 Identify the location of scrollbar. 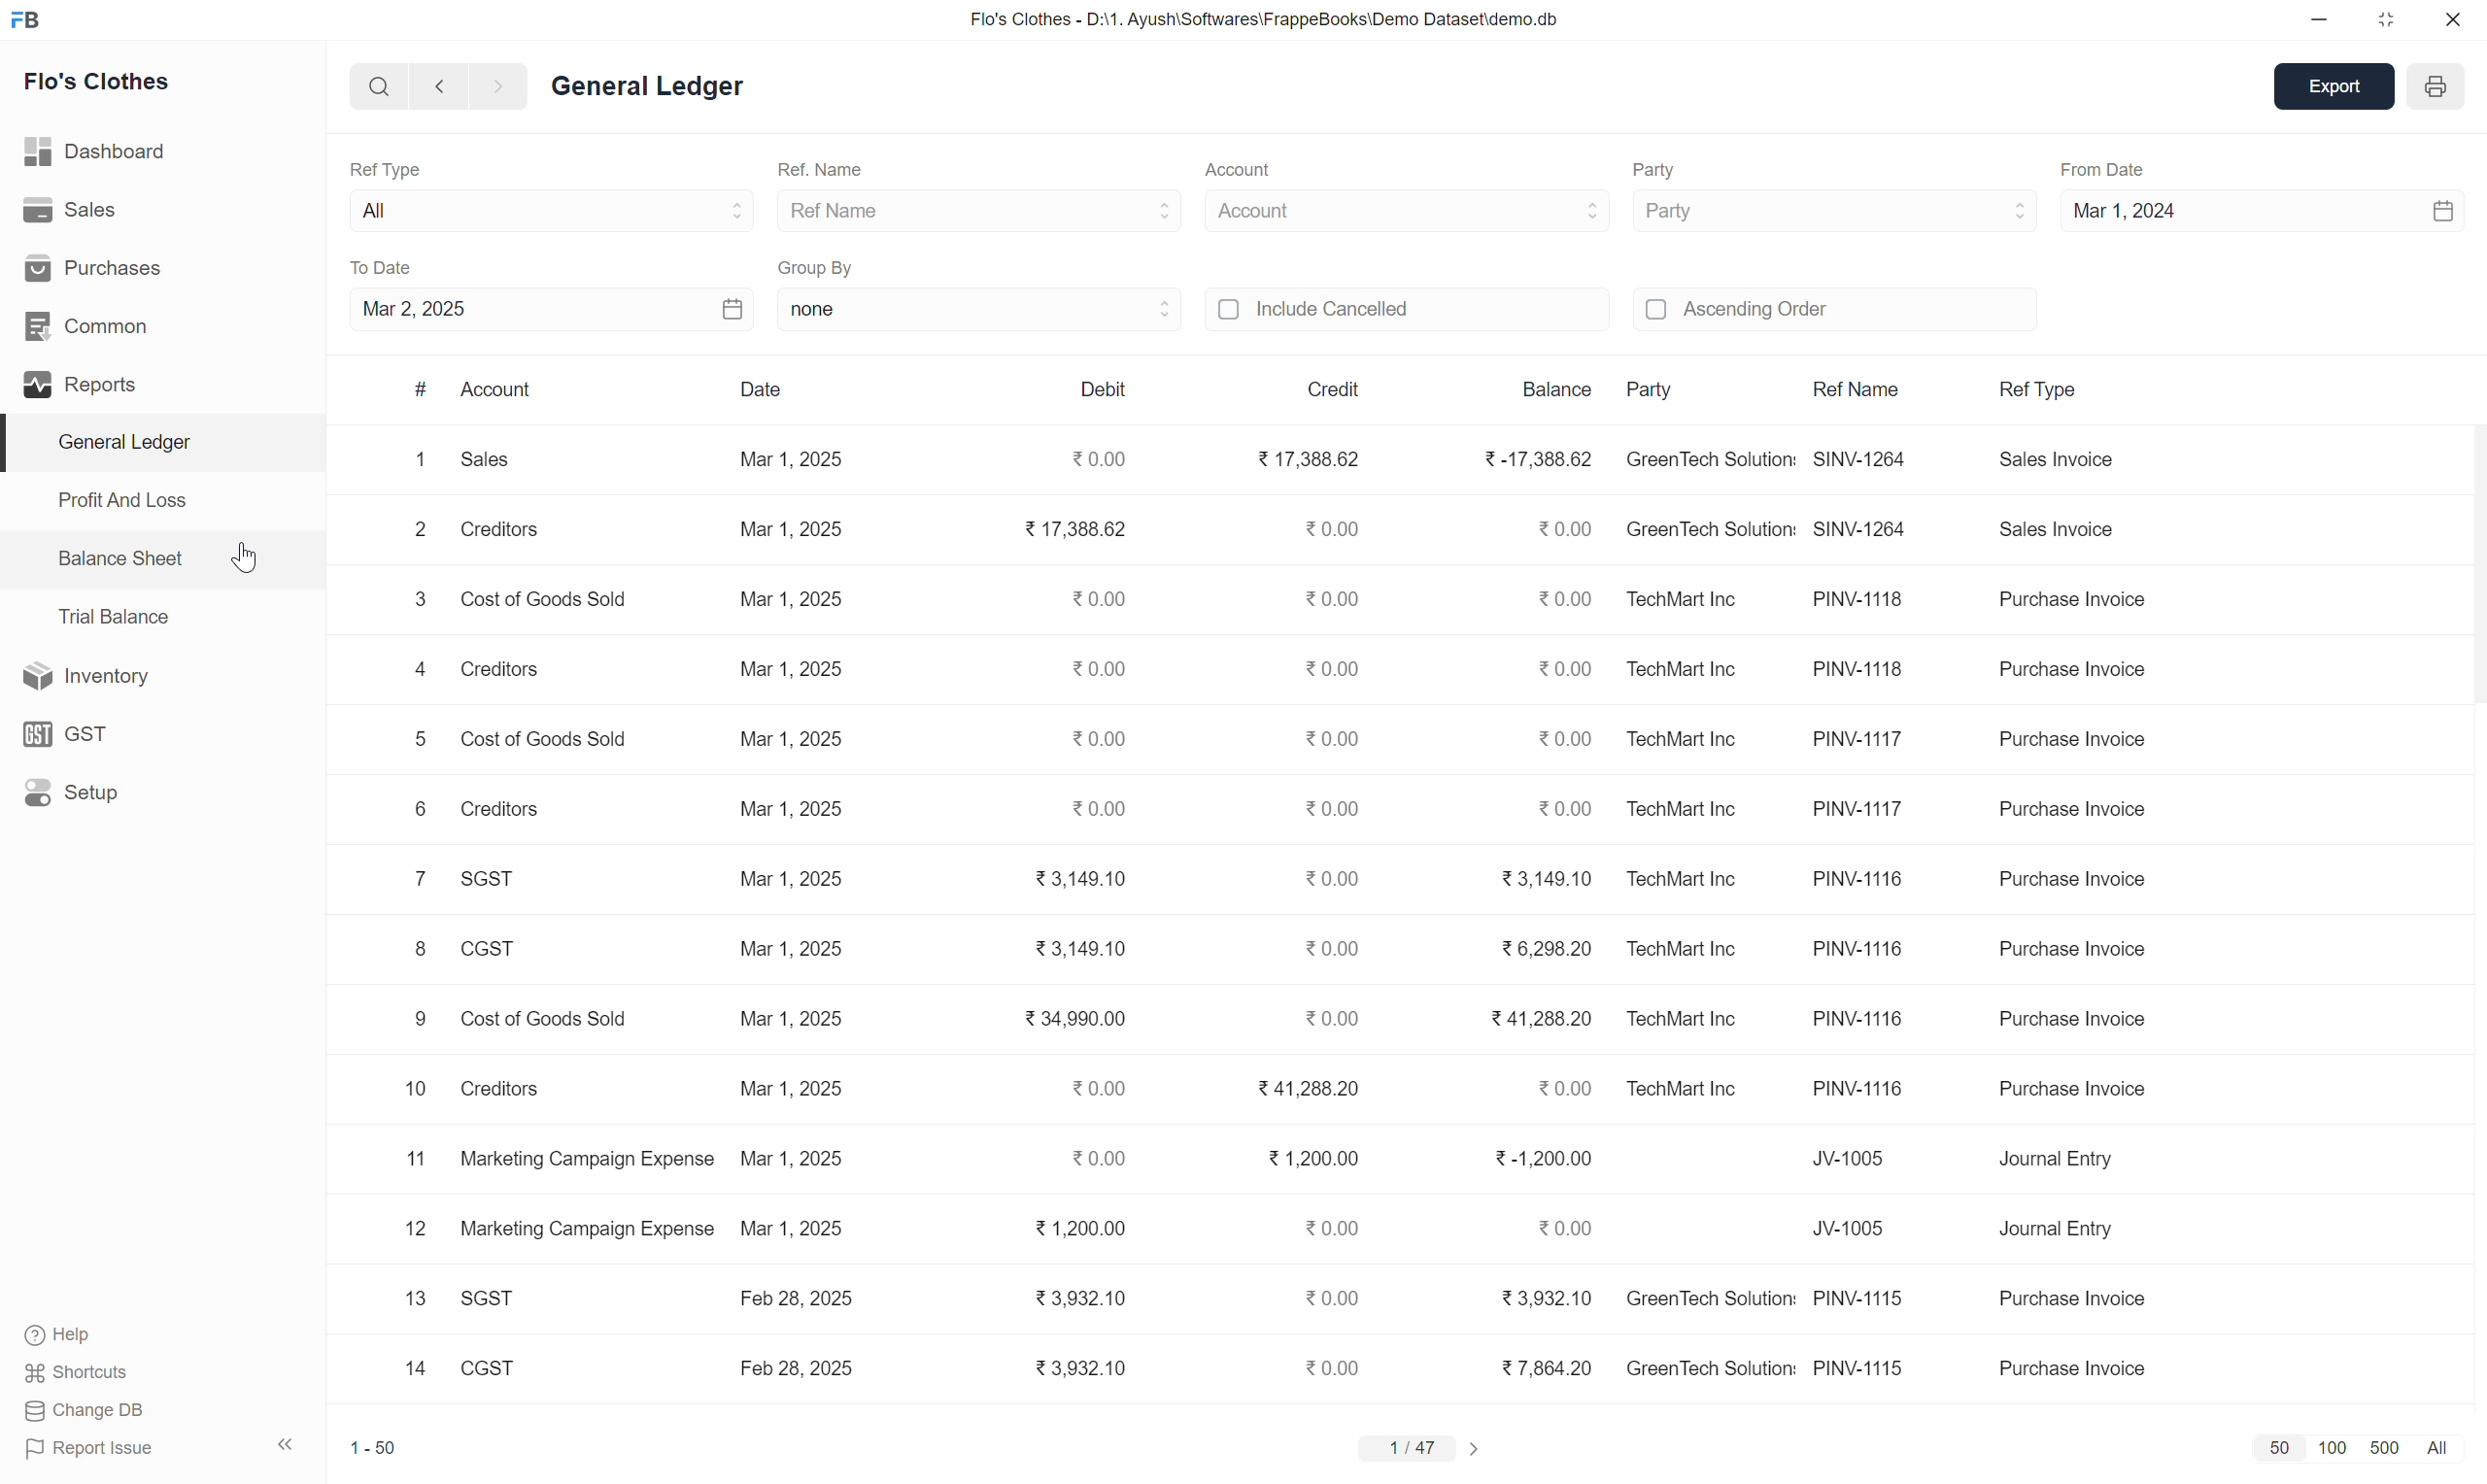
(2472, 580).